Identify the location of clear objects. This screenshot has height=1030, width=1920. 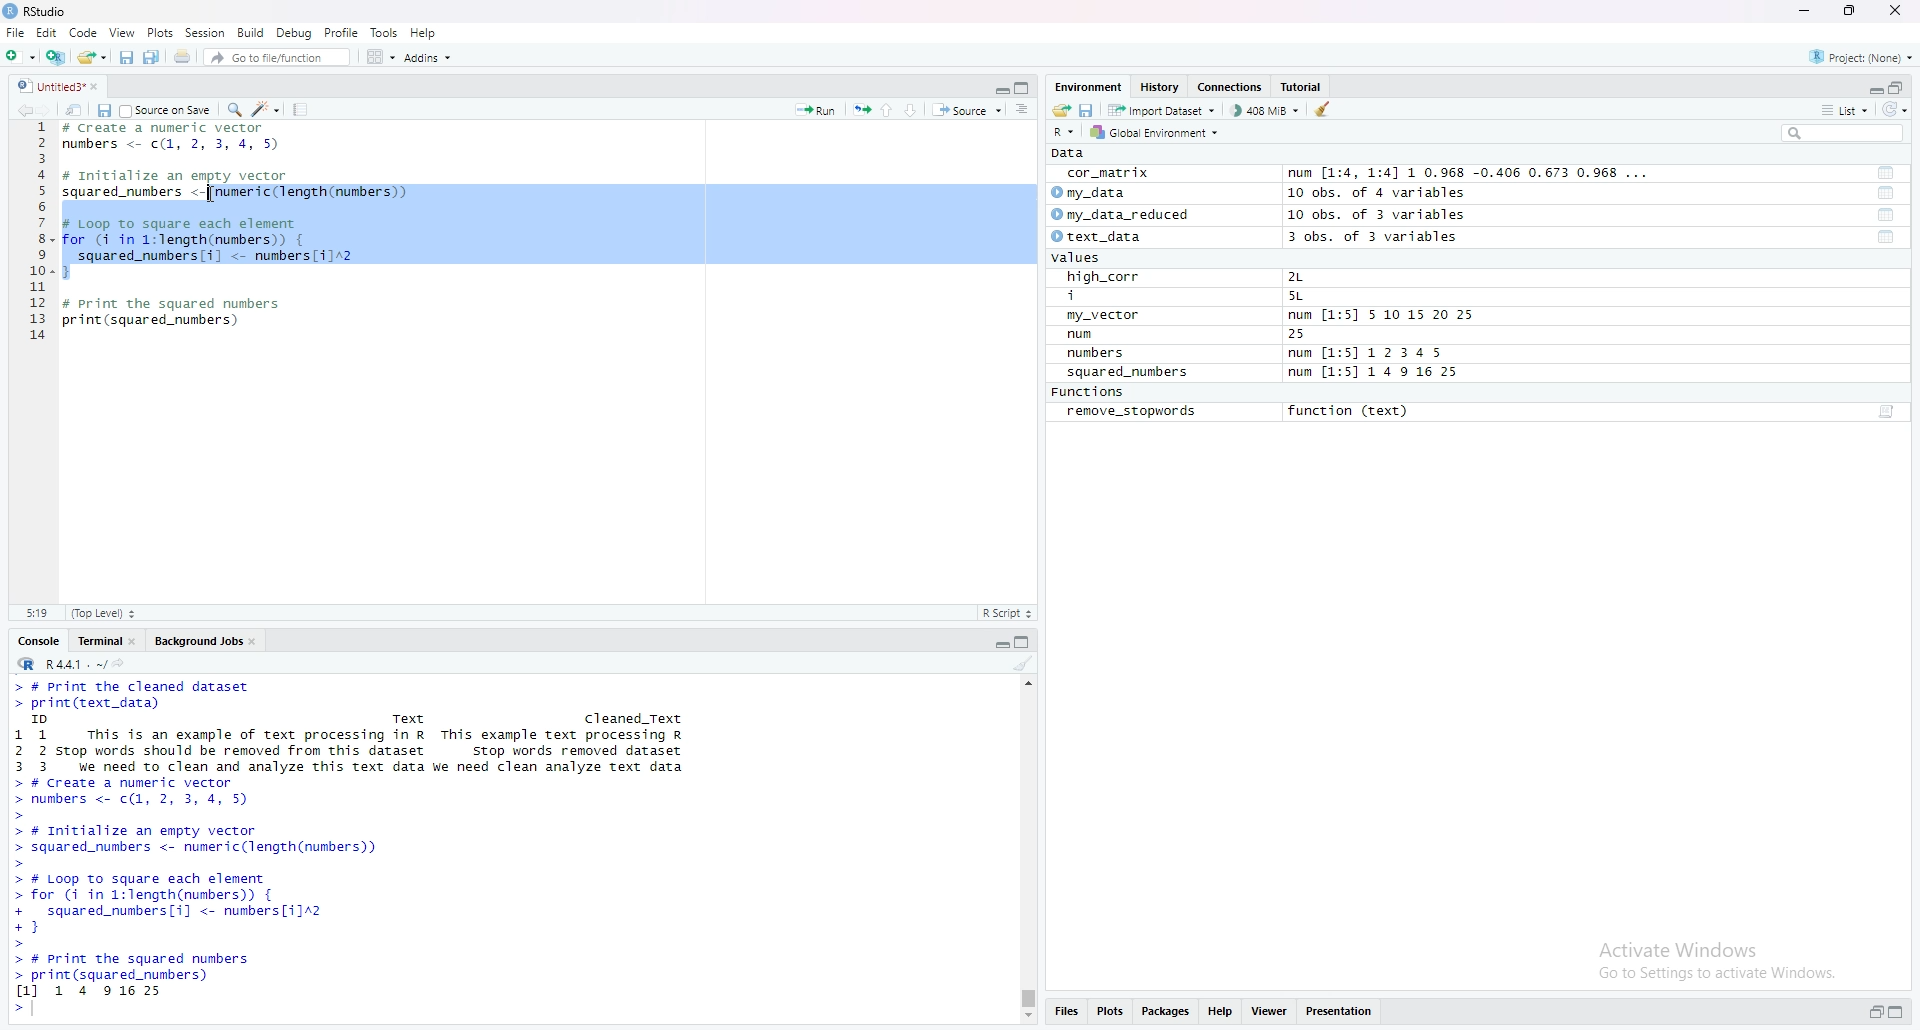
(1325, 109).